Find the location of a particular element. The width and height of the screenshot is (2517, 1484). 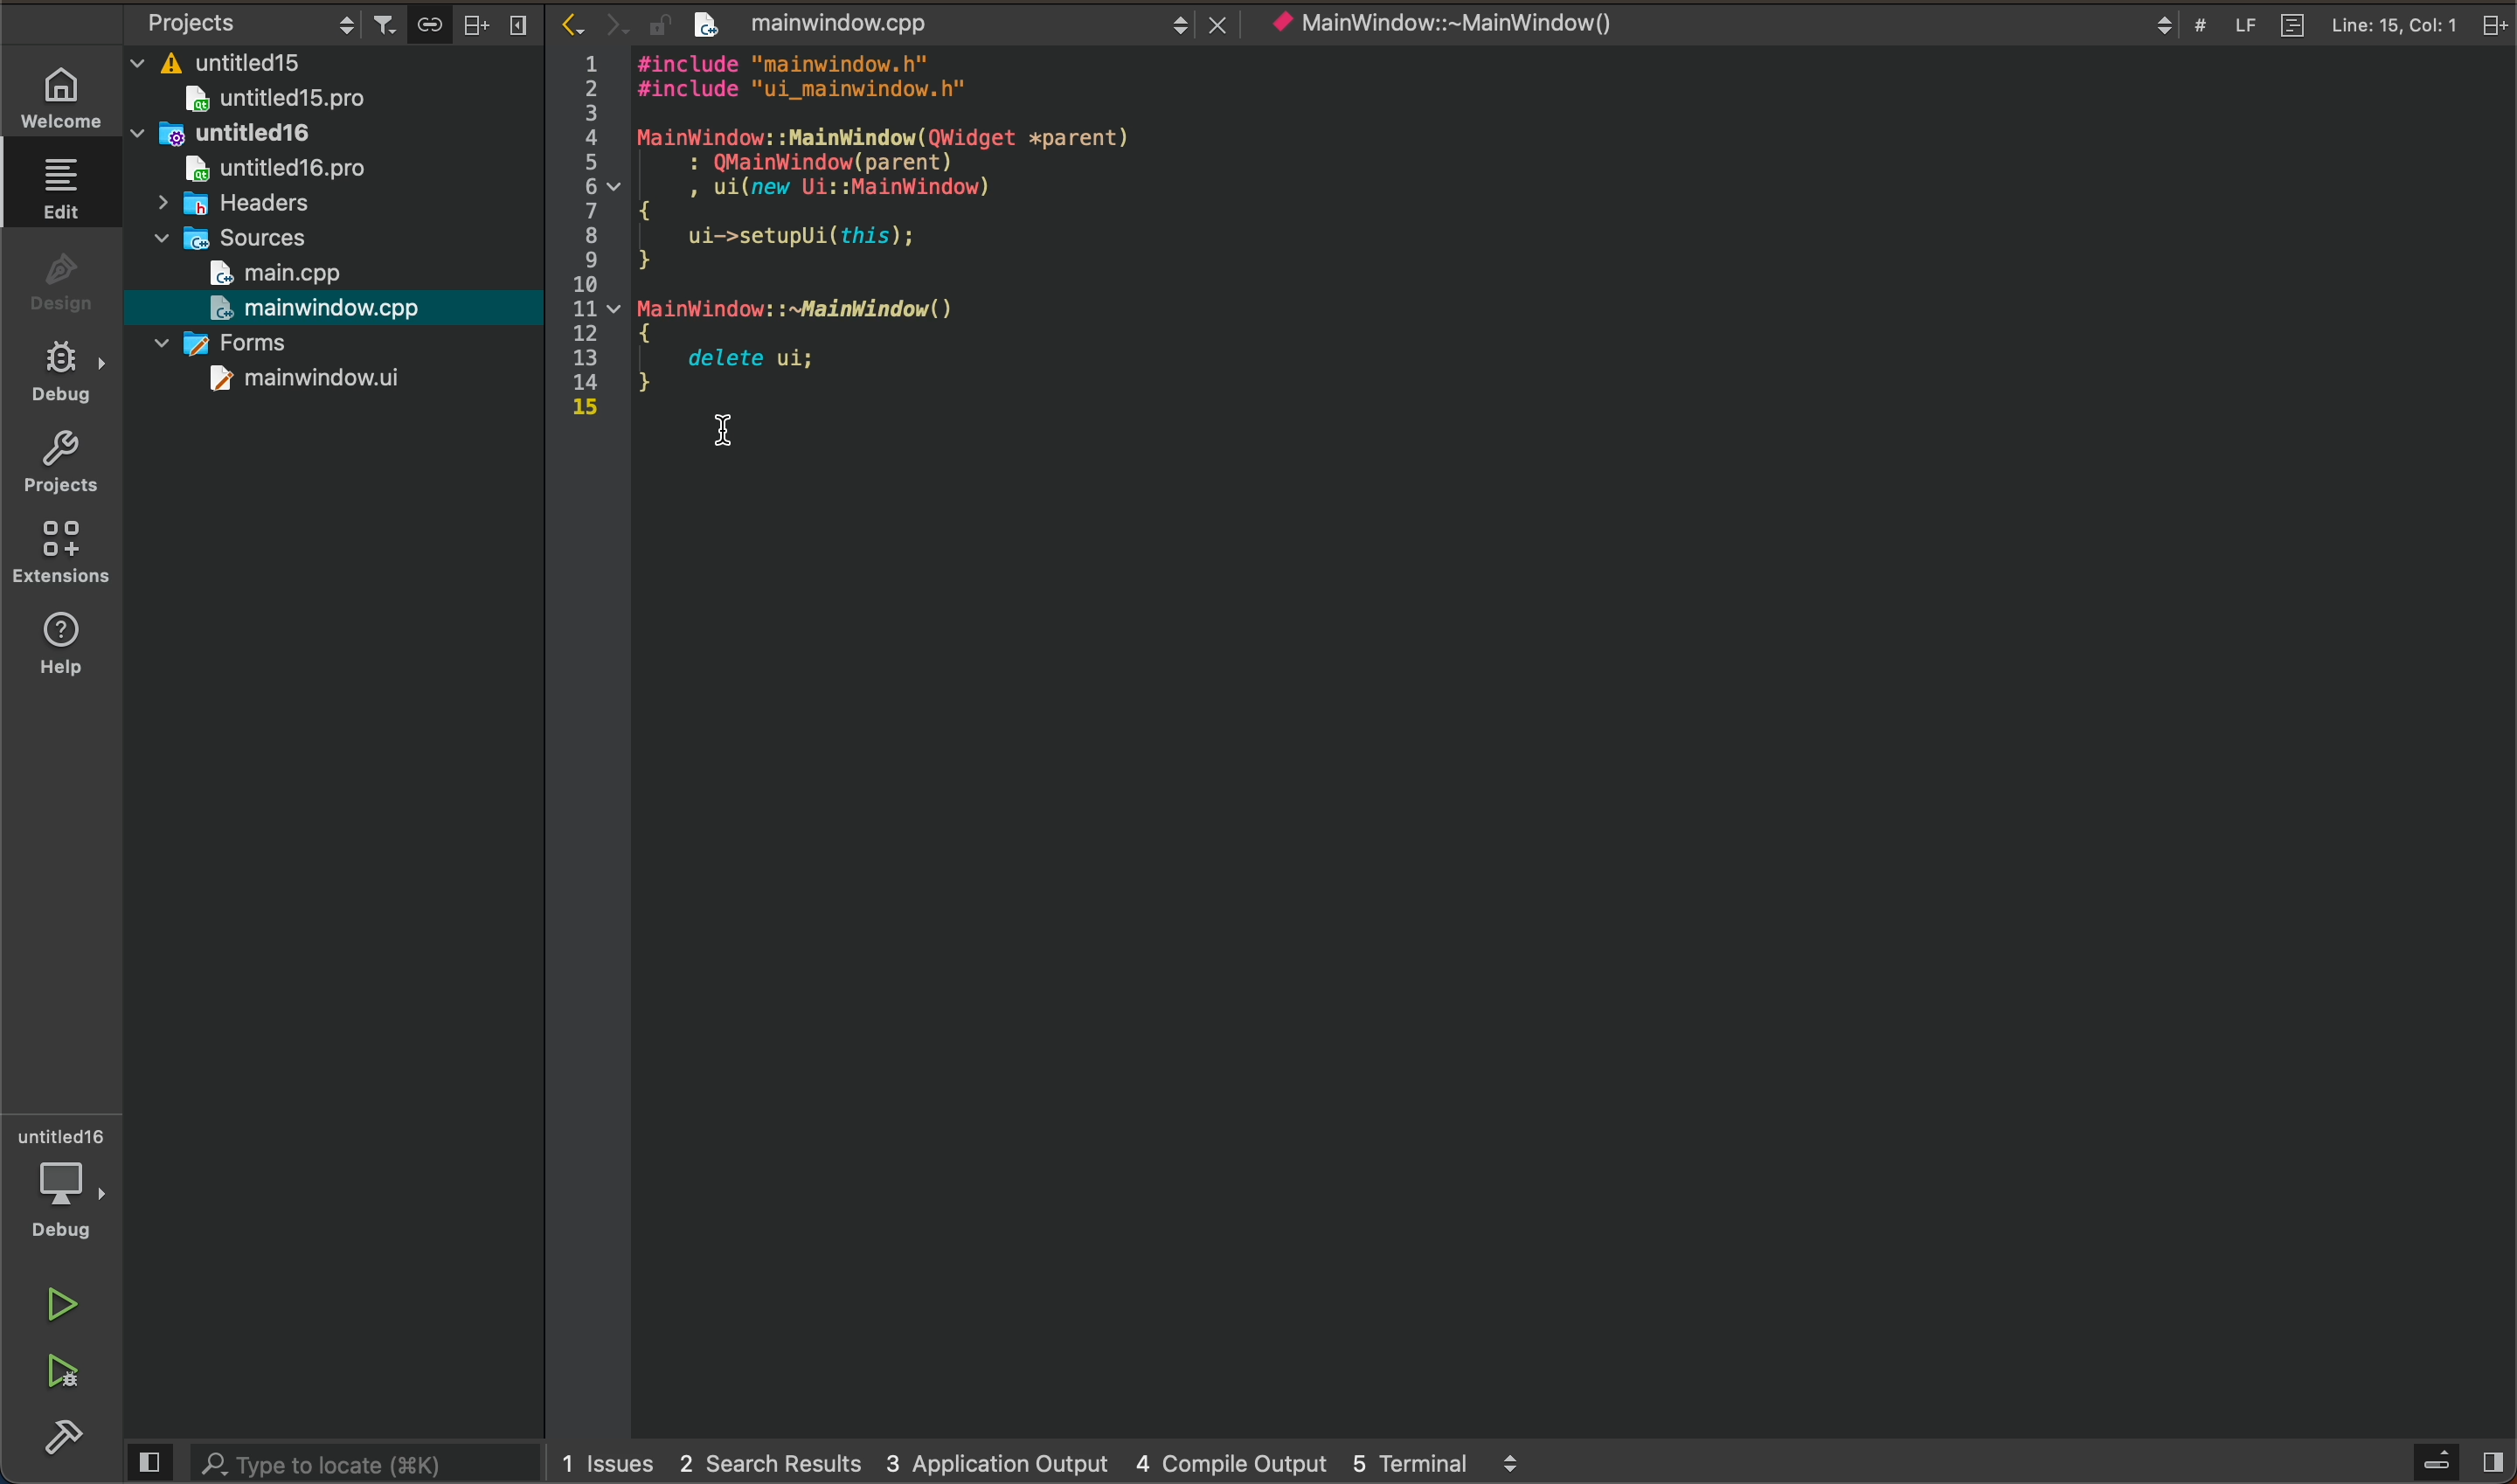

sources is located at coordinates (246, 240).